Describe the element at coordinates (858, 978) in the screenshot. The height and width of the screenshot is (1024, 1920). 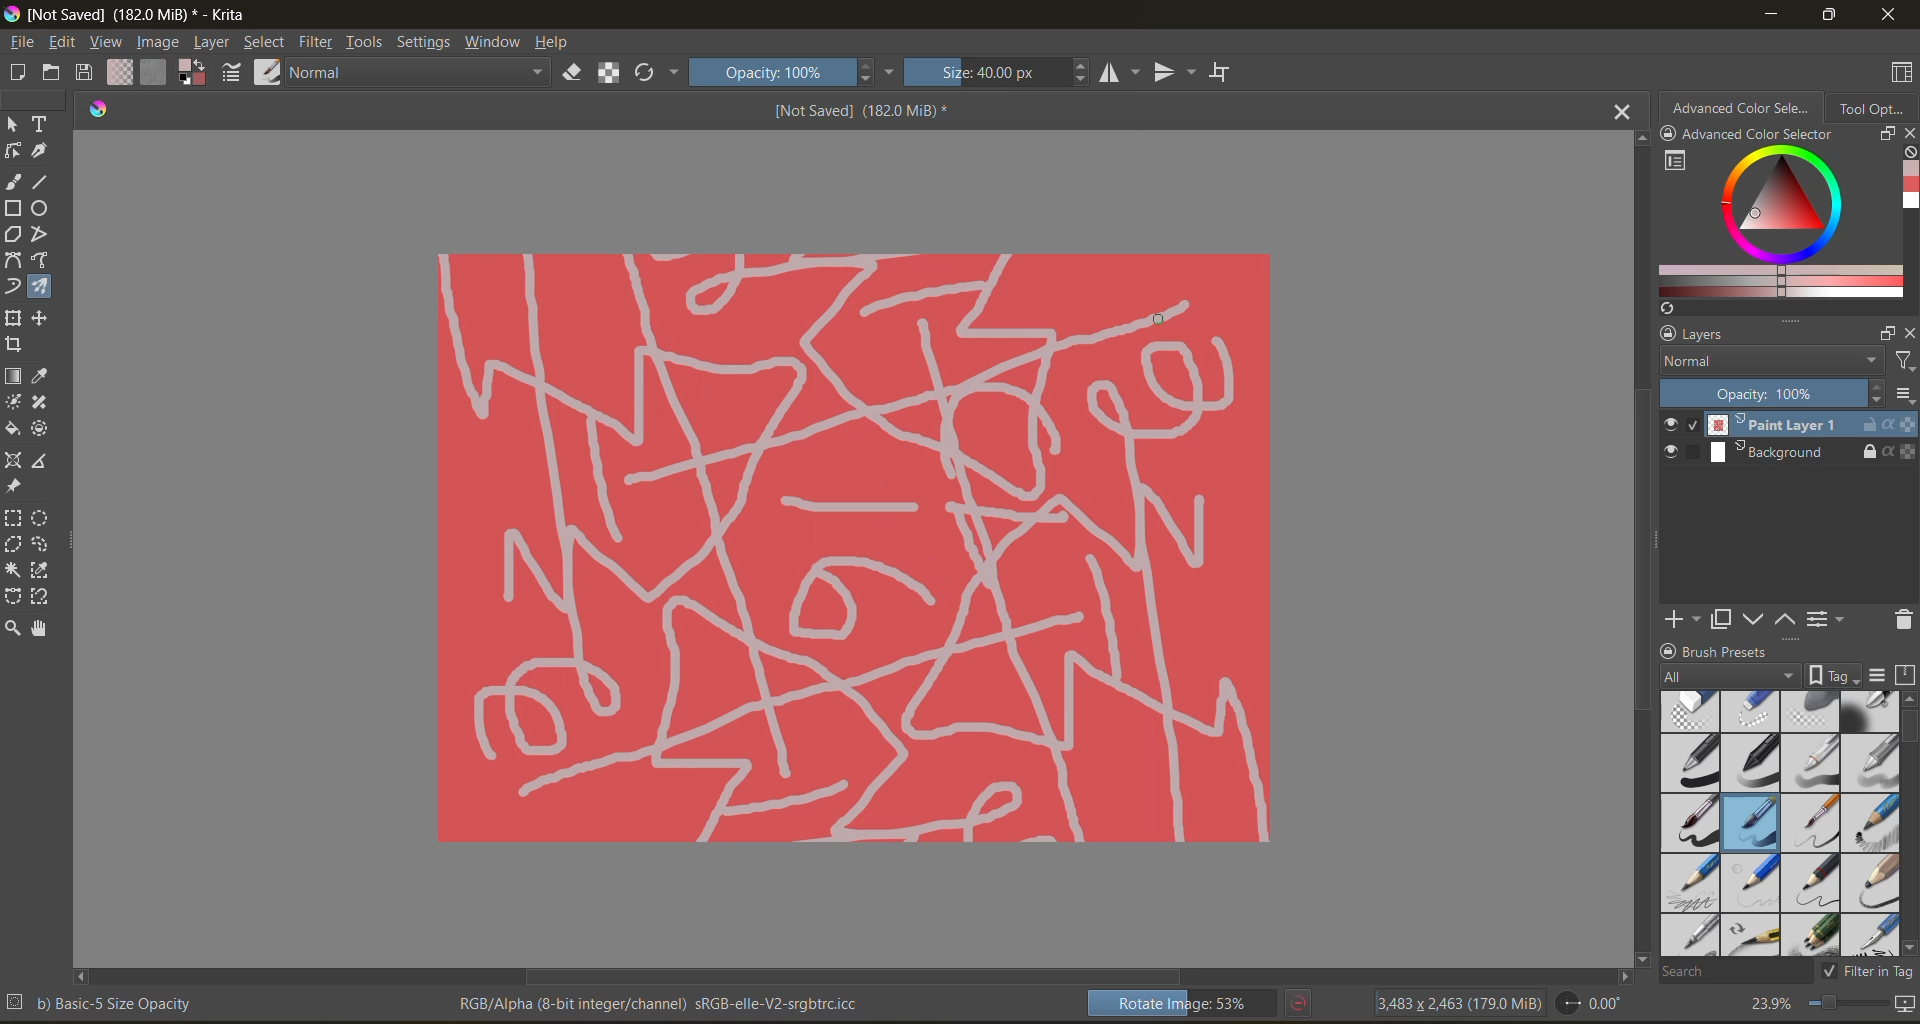
I see `horizontal scroll bar` at that location.